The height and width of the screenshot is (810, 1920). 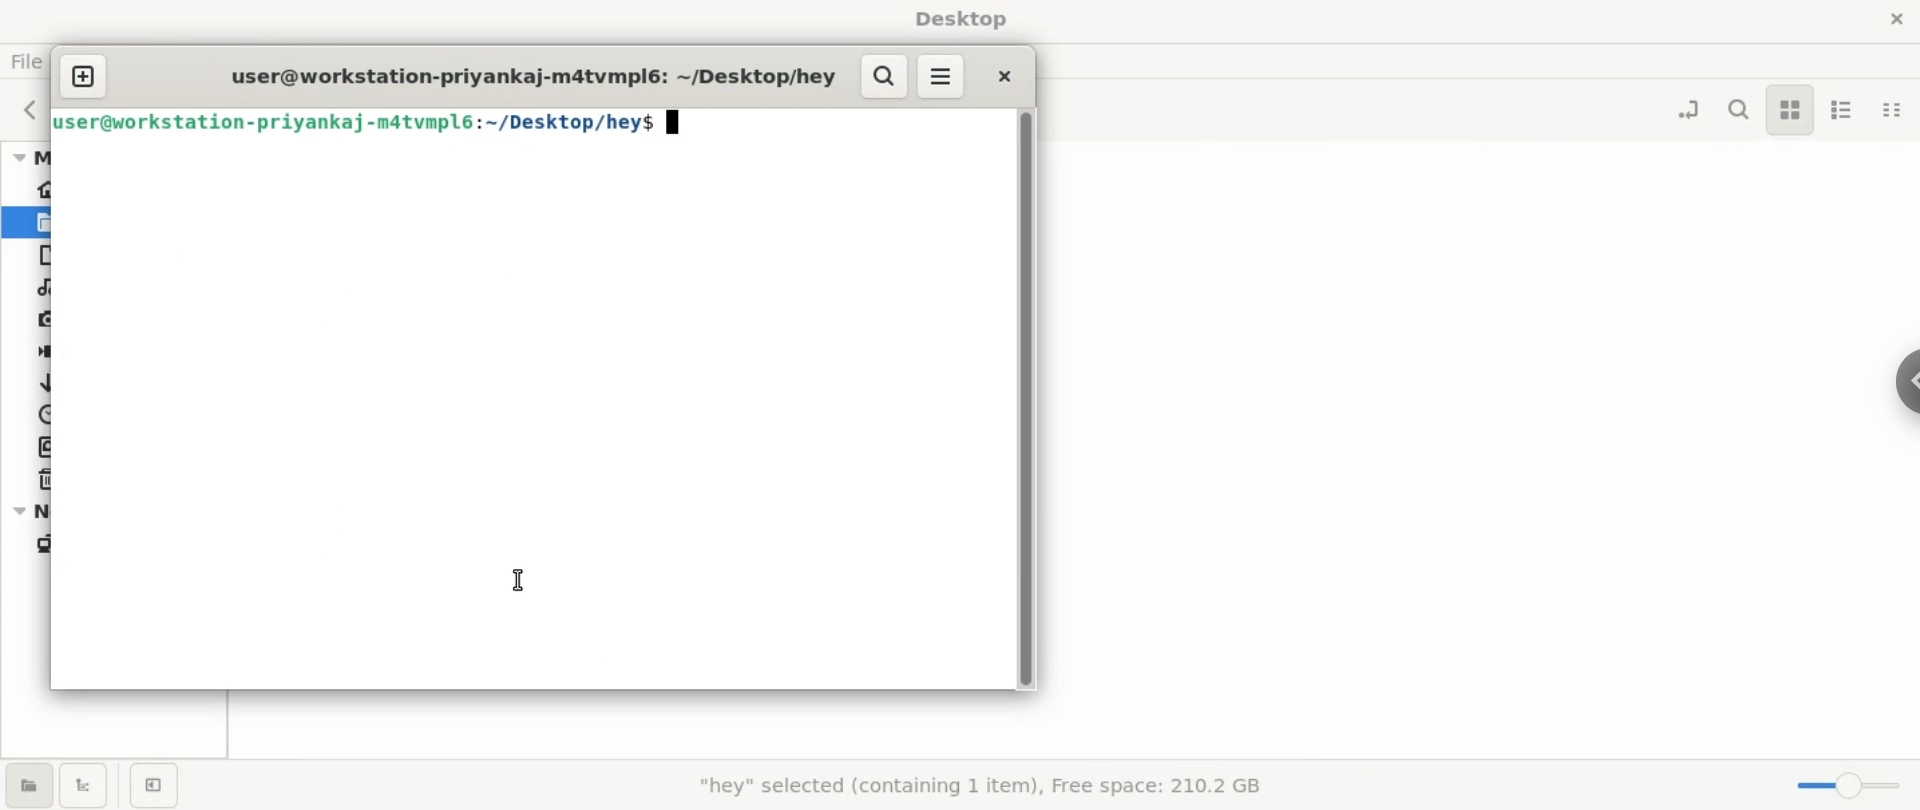 I want to click on zoom, so click(x=1847, y=785).